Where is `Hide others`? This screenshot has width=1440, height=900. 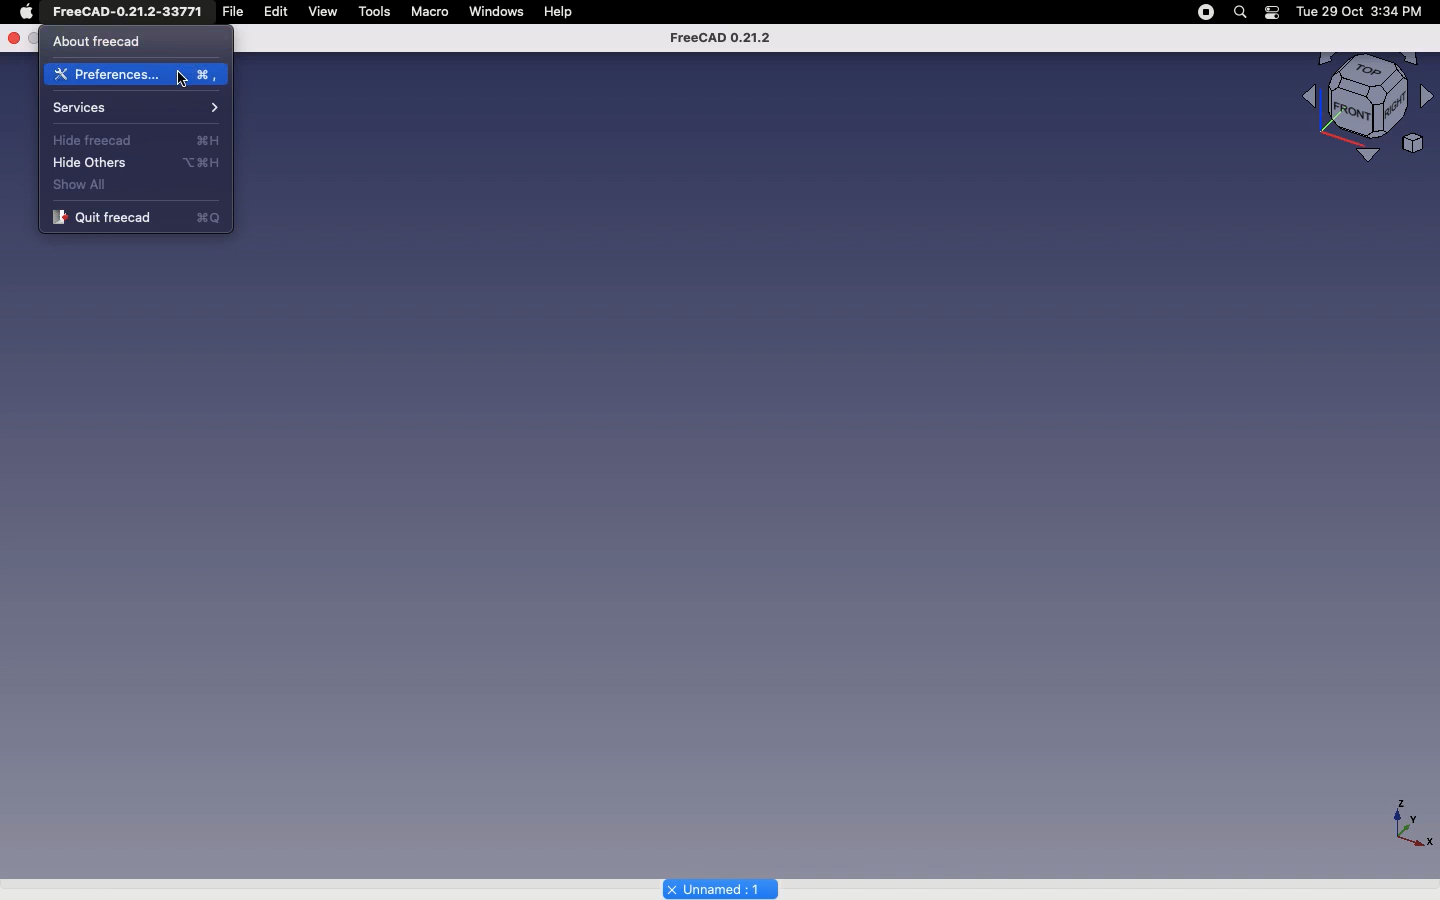 Hide others is located at coordinates (140, 163).